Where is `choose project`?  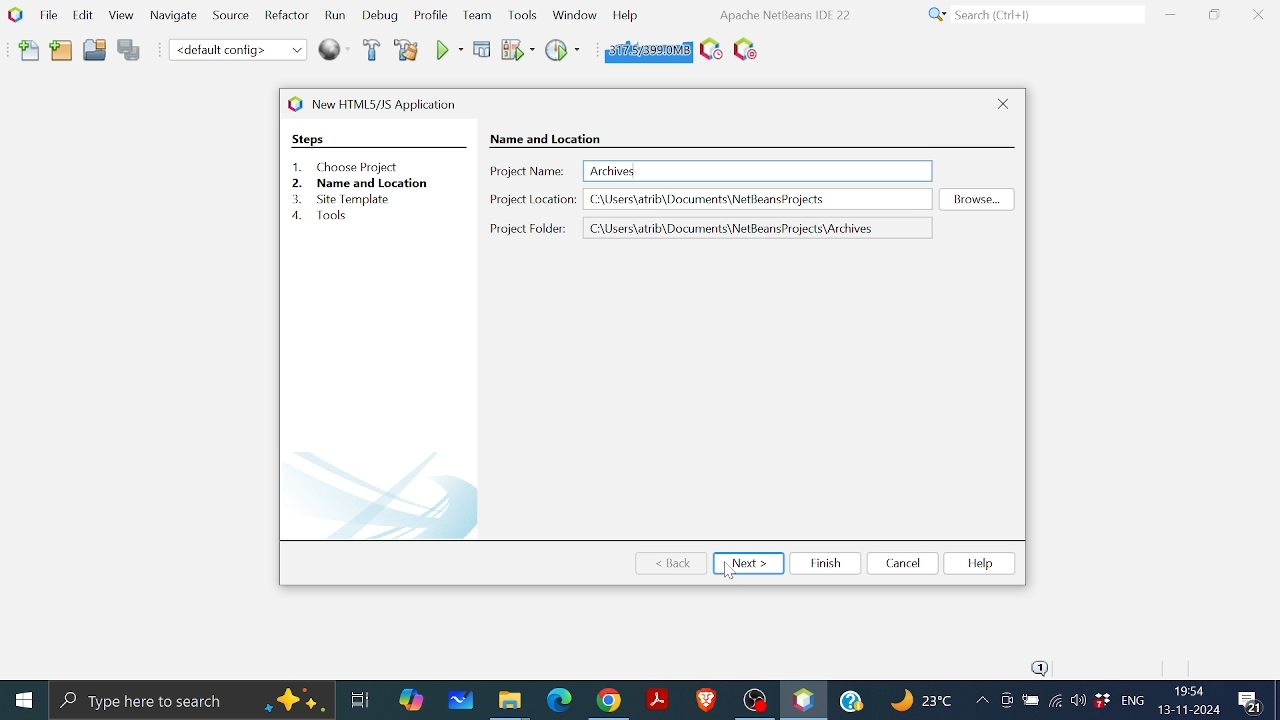
choose project is located at coordinates (542, 138).